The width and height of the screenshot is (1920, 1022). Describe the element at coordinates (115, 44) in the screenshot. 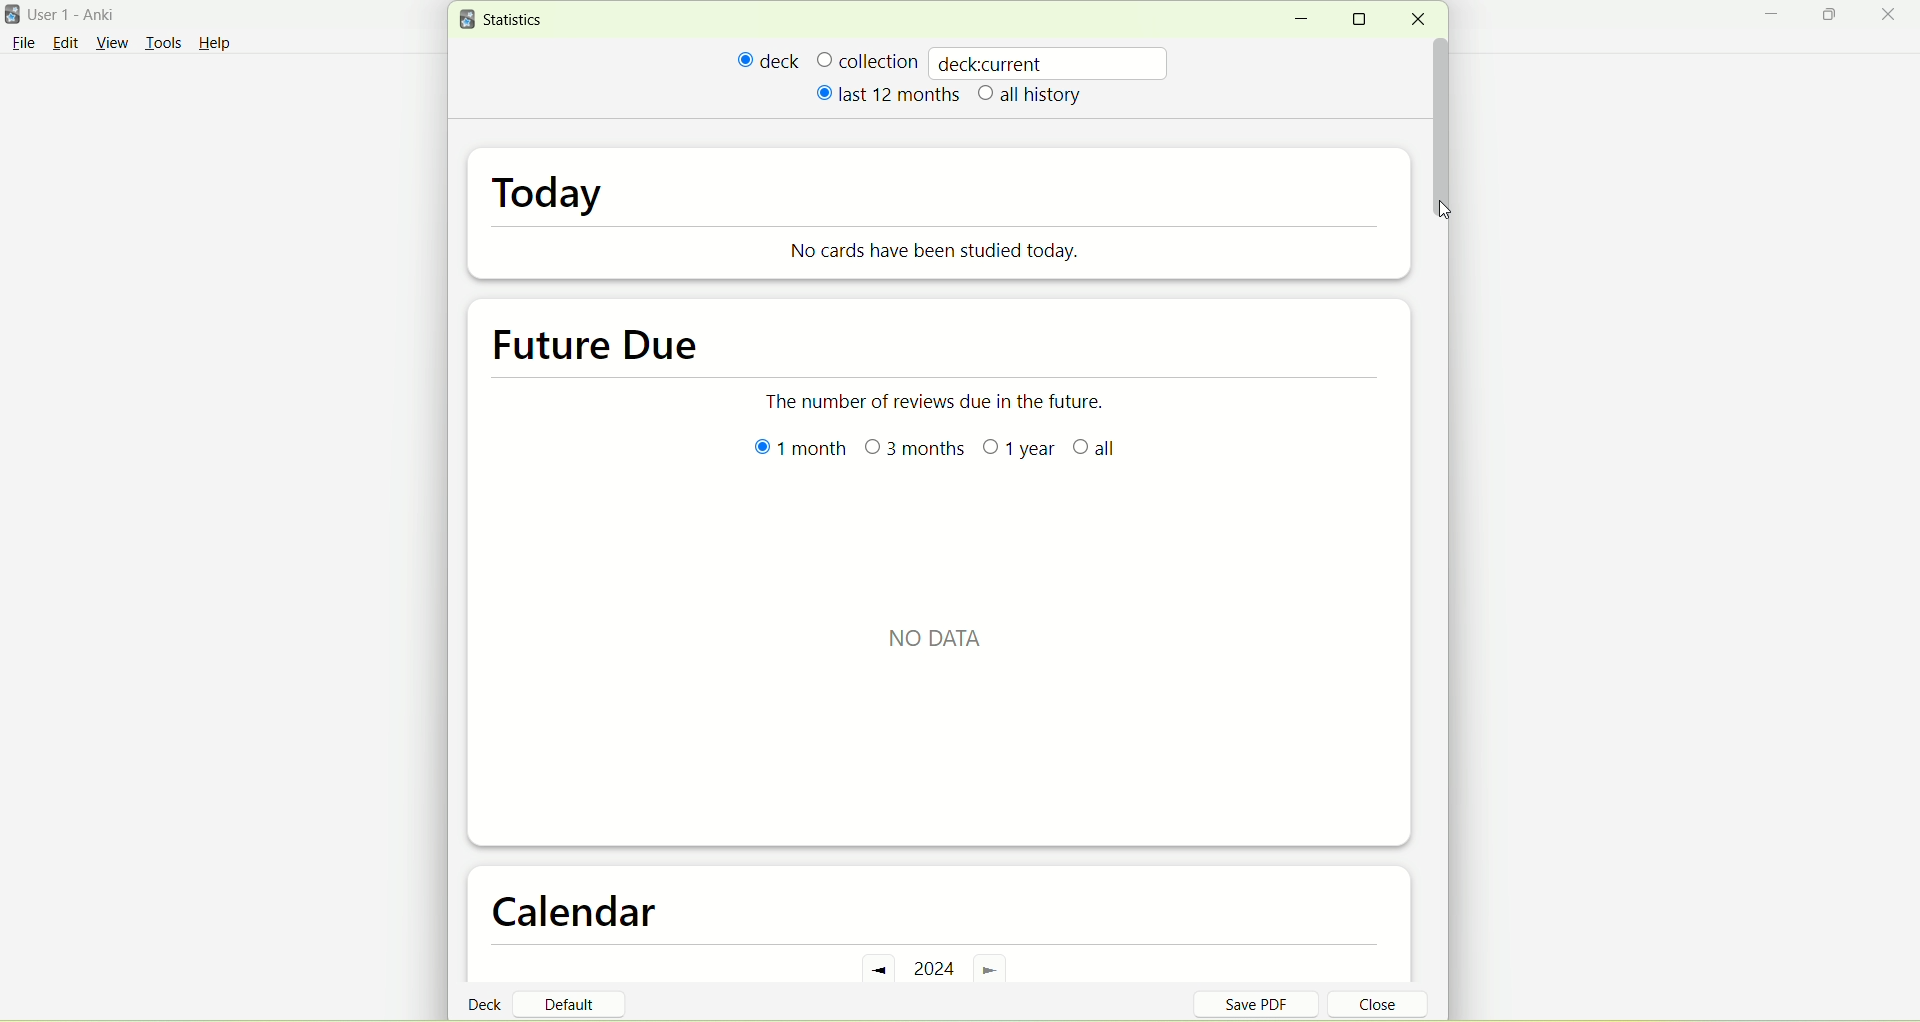

I see `view` at that location.